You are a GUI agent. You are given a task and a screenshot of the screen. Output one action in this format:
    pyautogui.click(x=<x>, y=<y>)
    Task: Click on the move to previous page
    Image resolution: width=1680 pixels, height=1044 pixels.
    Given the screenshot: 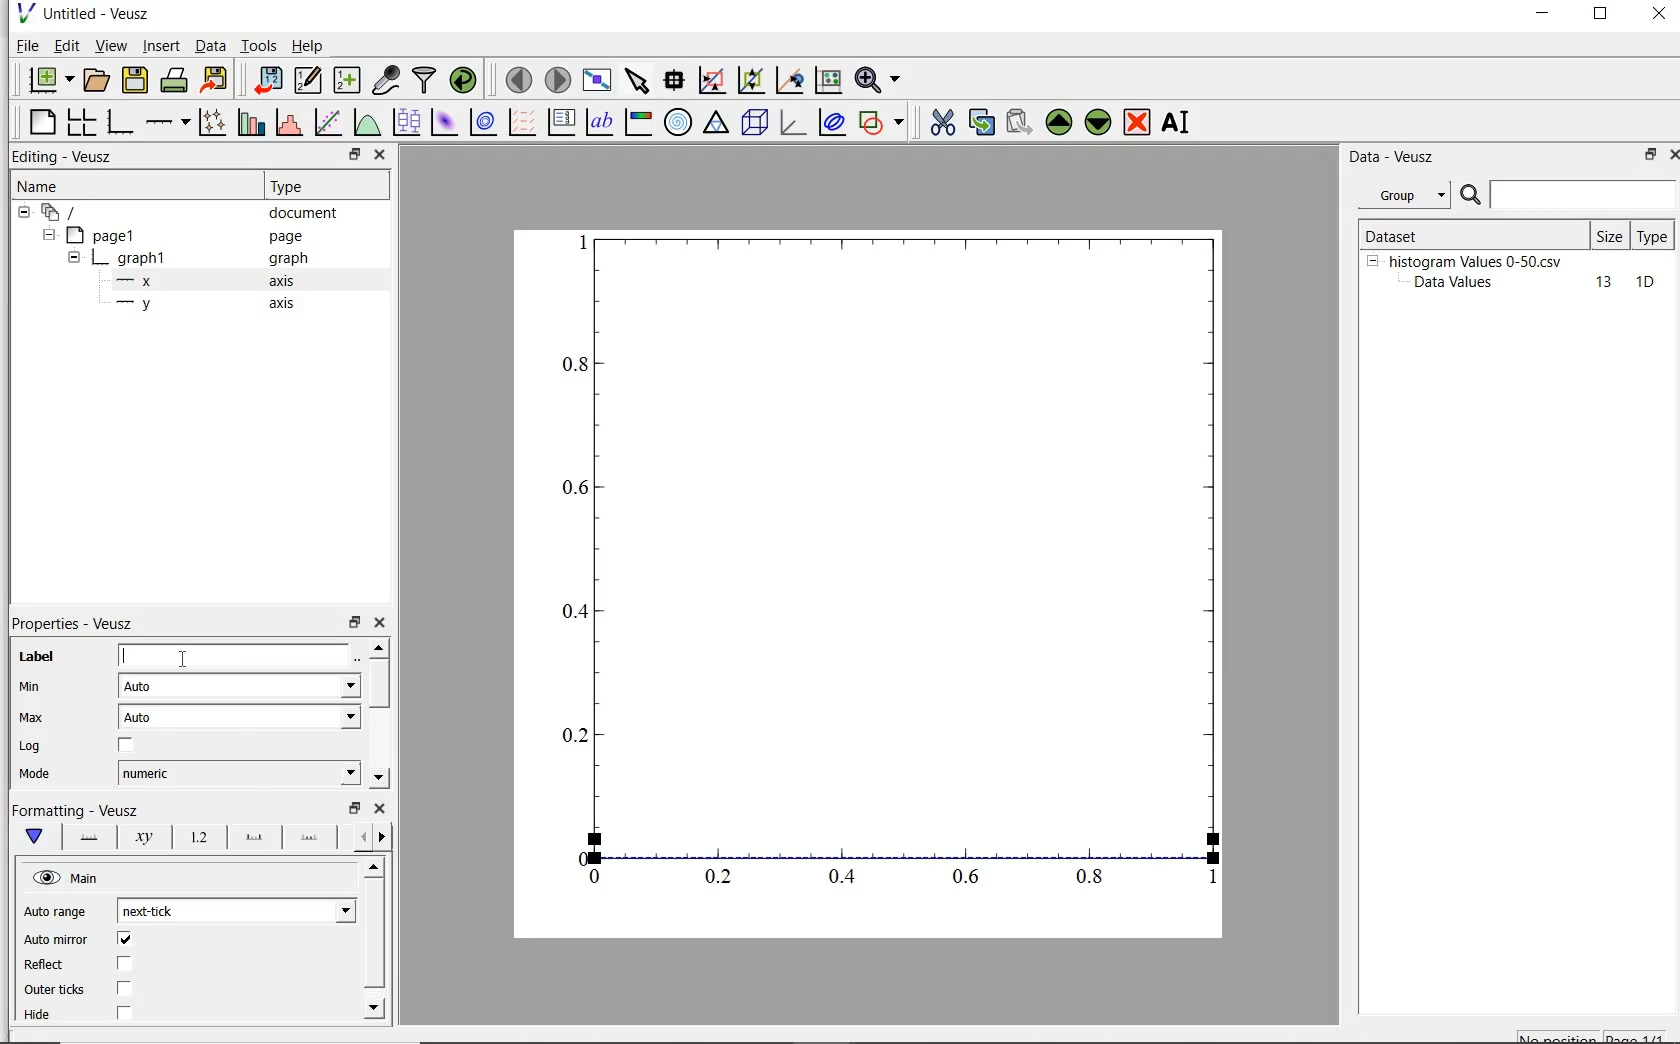 What is the action you would take?
    pyautogui.click(x=518, y=80)
    